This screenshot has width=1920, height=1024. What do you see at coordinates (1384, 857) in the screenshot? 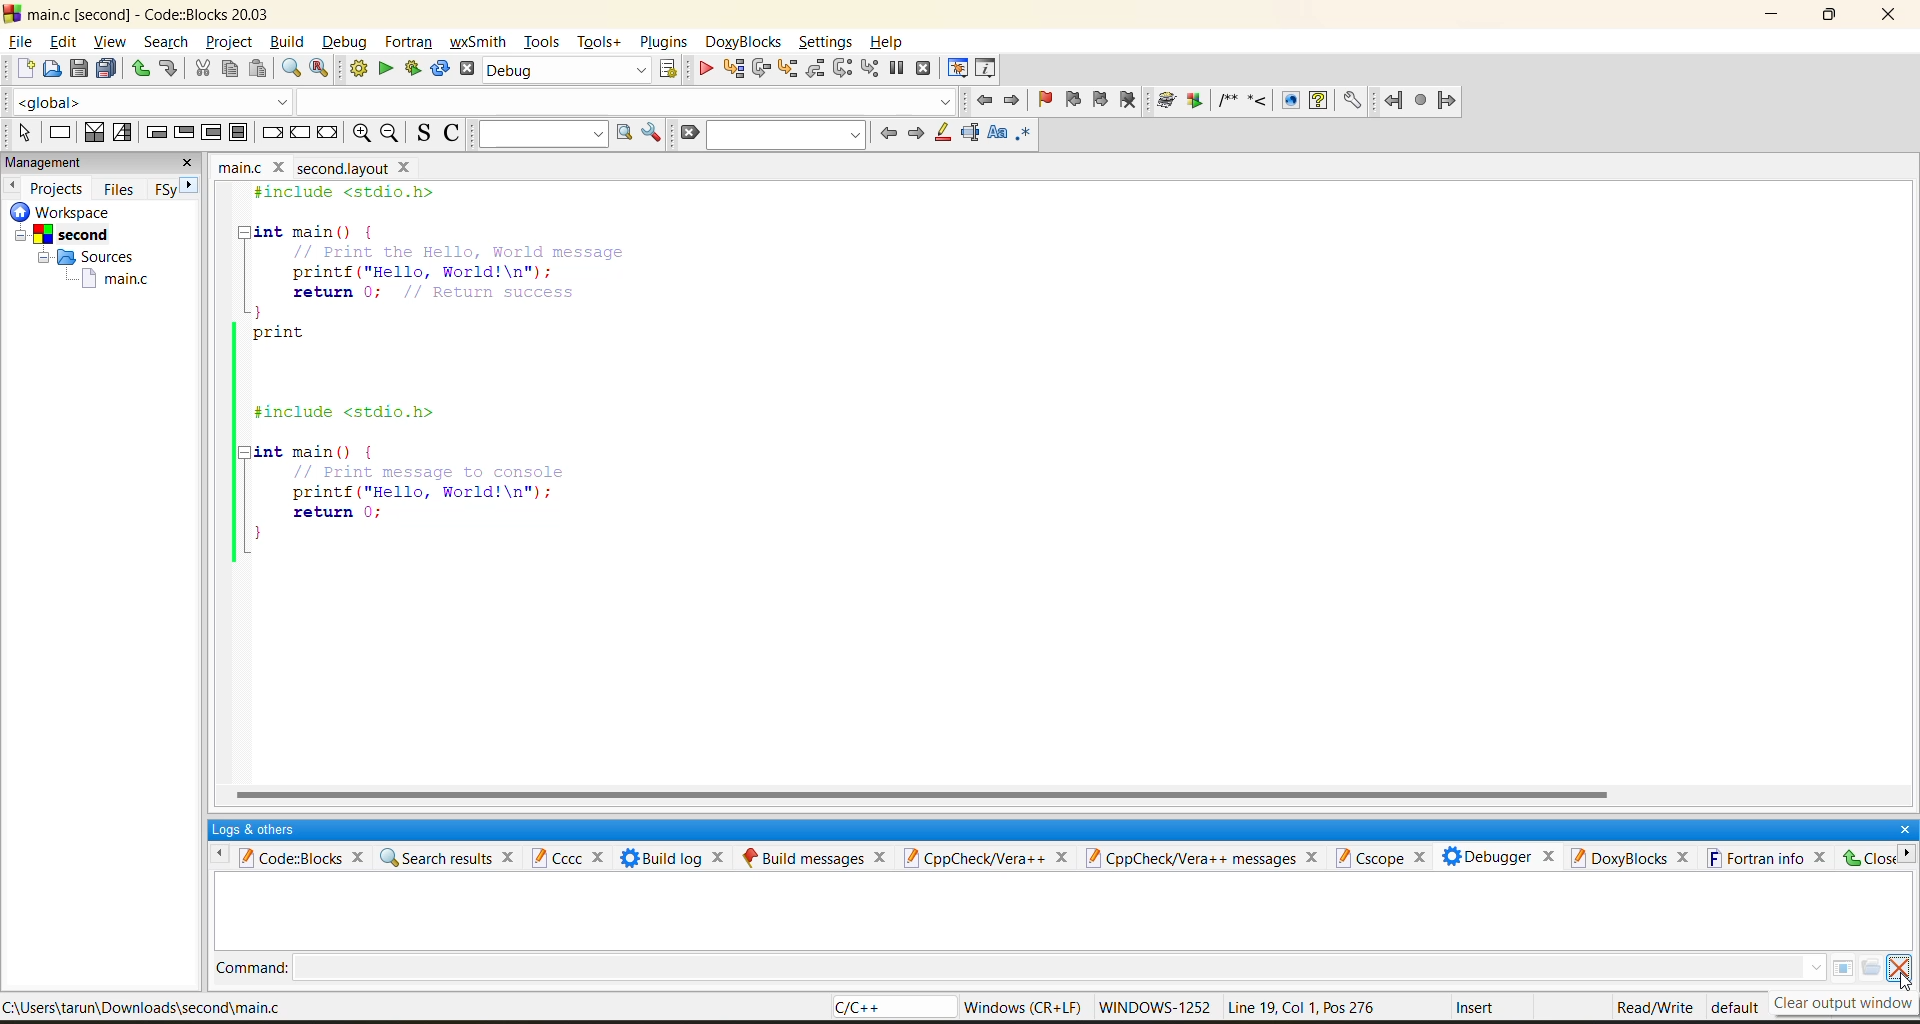
I see `cscope` at bounding box center [1384, 857].